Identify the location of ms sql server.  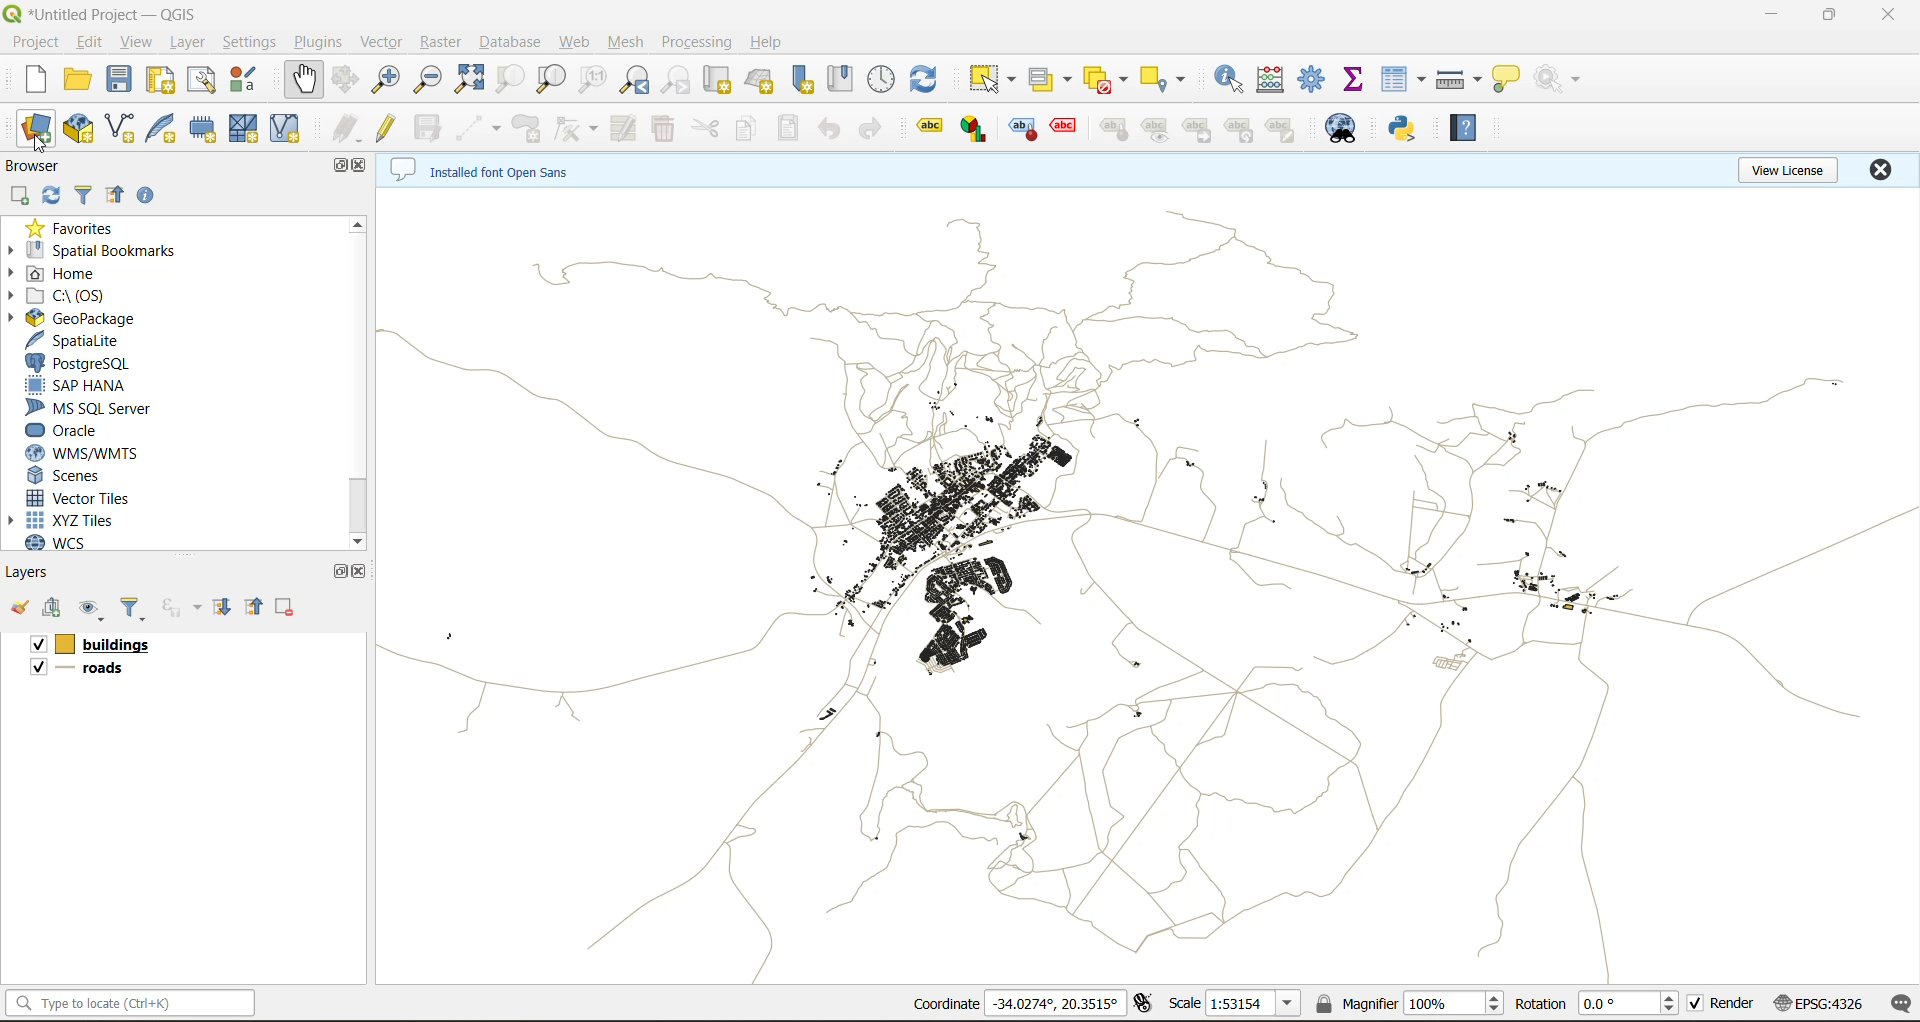
(97, 408).